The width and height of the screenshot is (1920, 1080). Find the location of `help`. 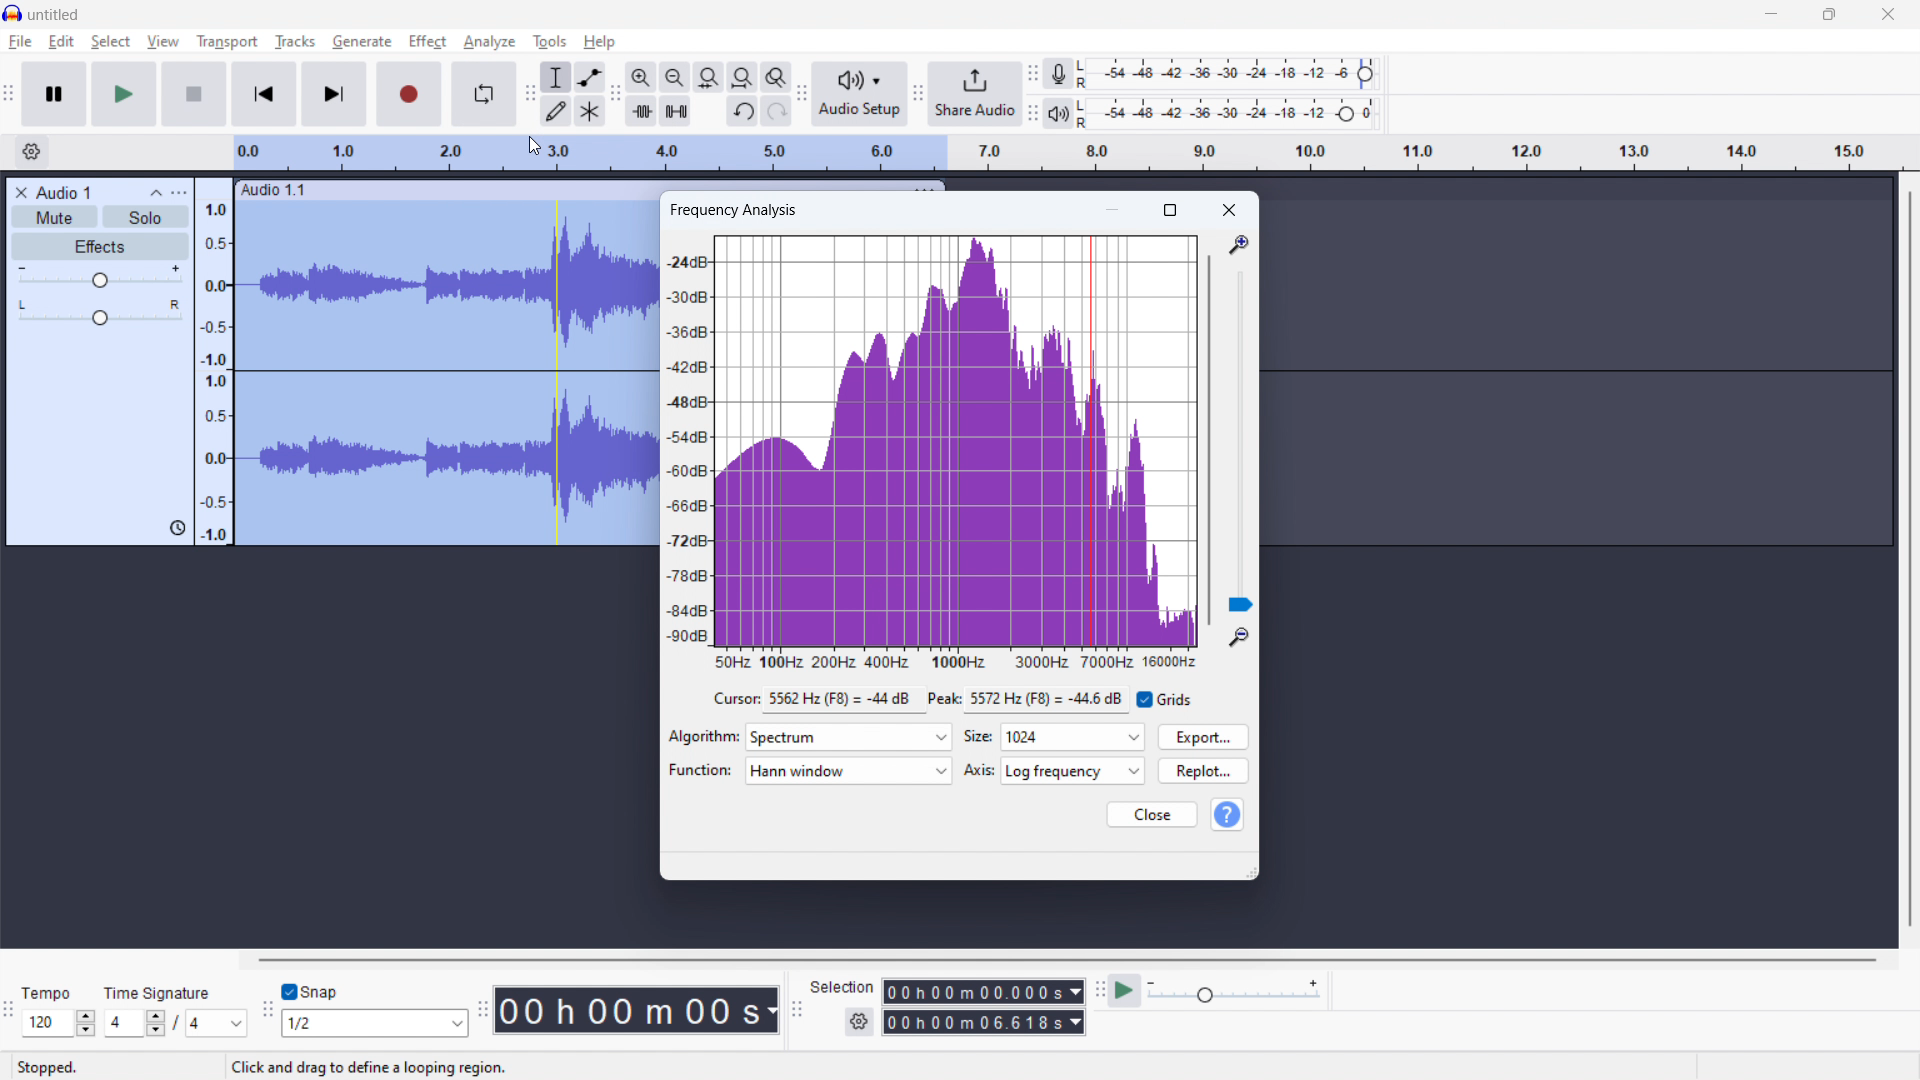

help is located at coordinates (600, 41).